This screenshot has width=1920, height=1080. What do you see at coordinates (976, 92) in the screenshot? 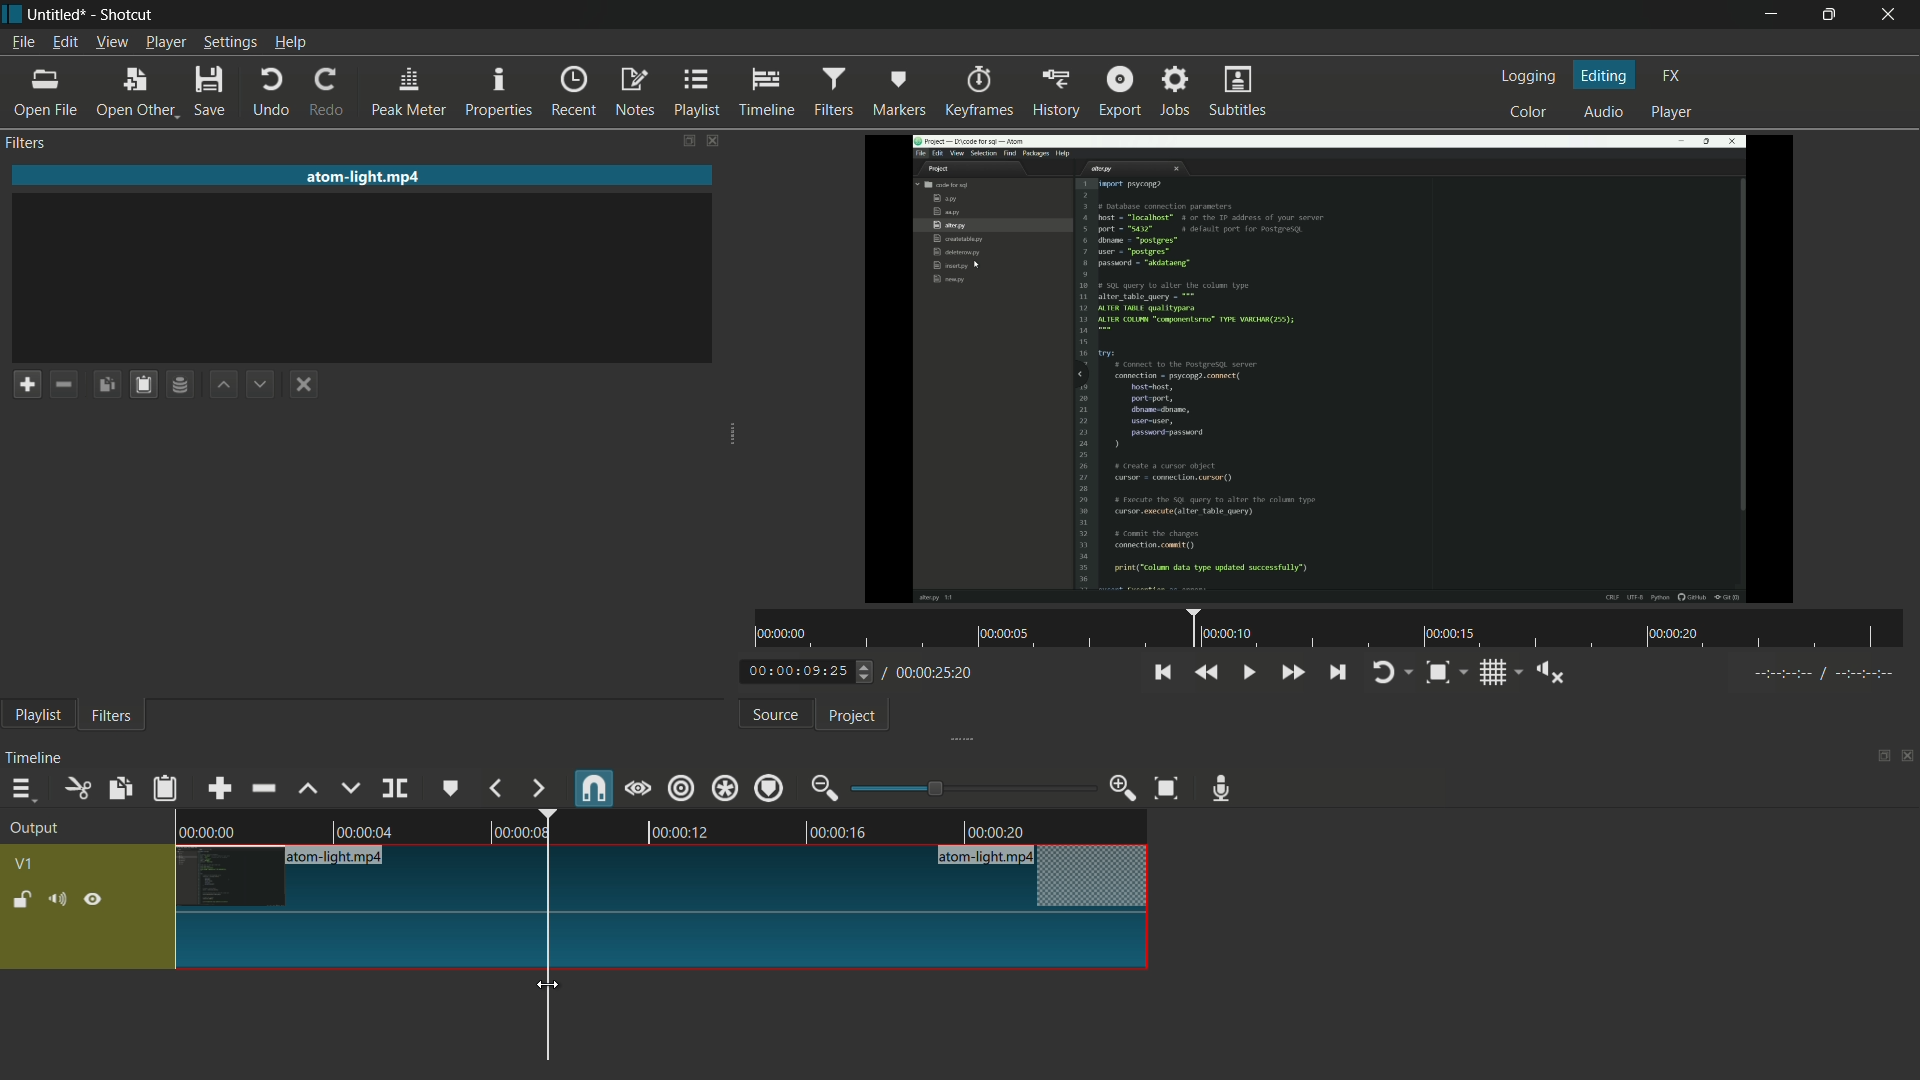
I see `keyframes` at bounding box center [976, 92].